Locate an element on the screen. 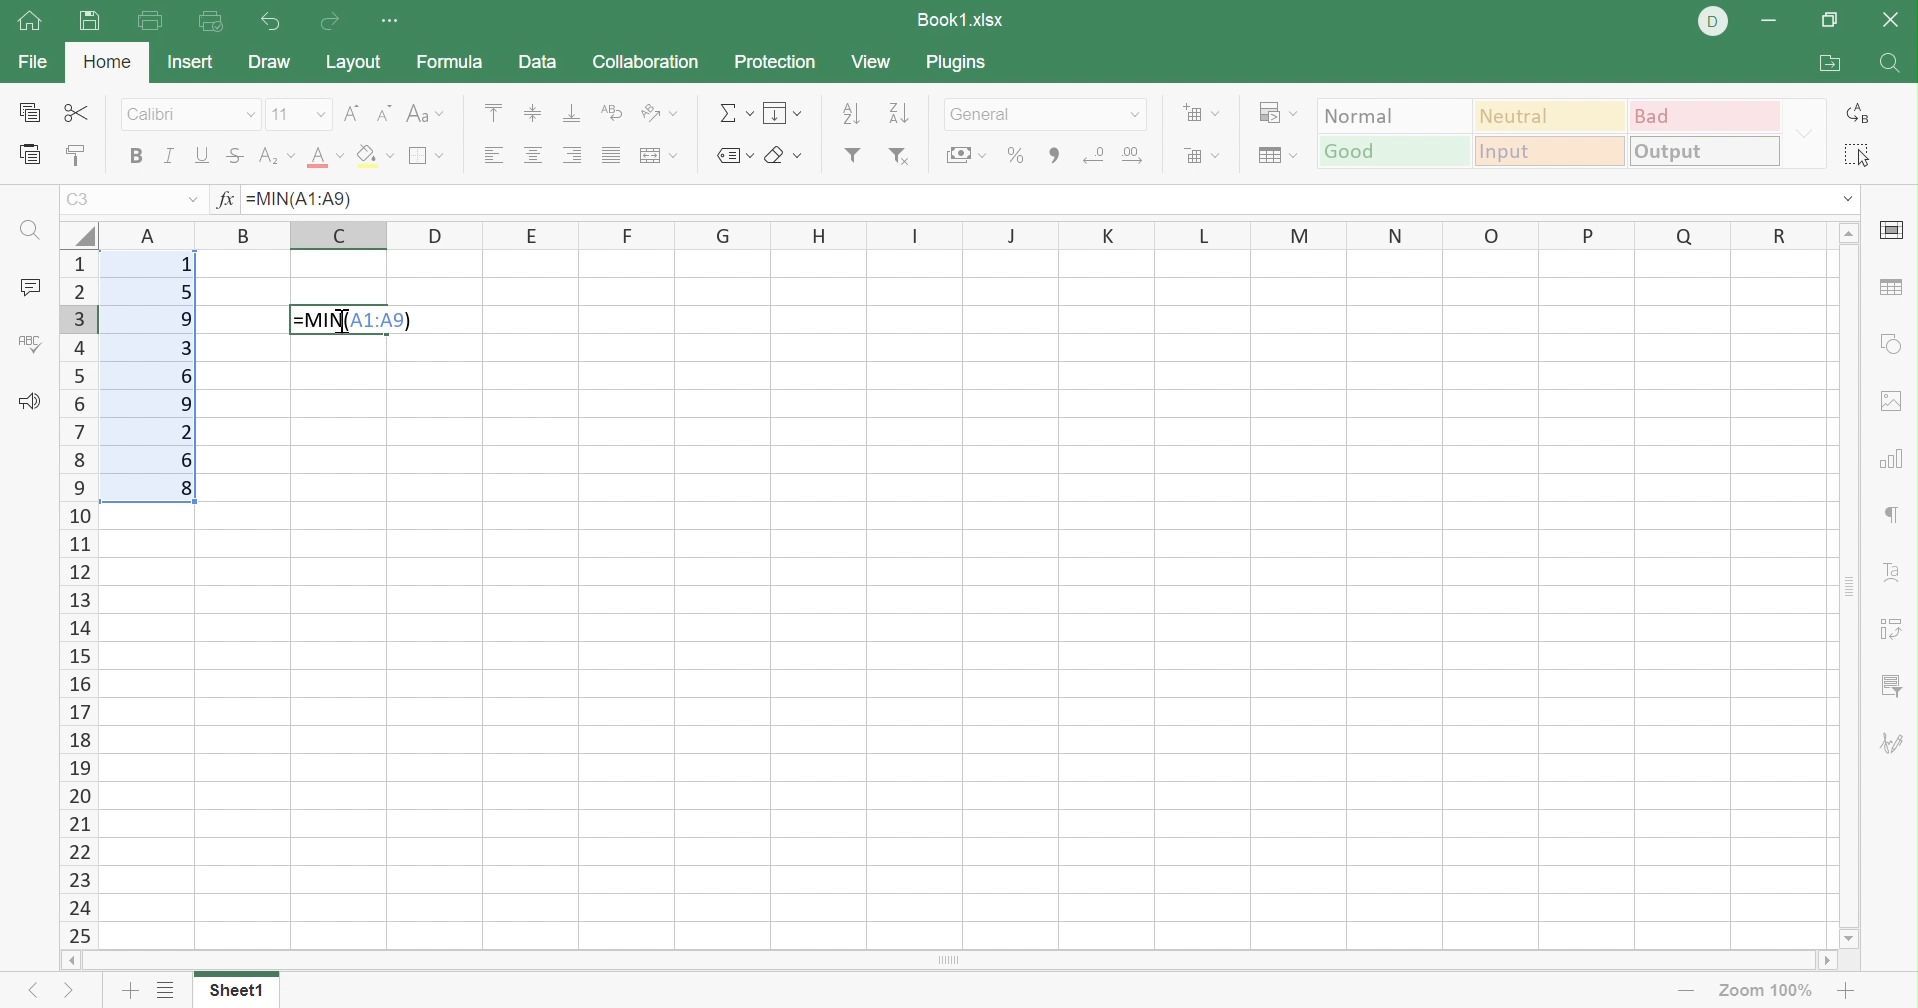  Zoom in is located at coordinates (1678, 989).